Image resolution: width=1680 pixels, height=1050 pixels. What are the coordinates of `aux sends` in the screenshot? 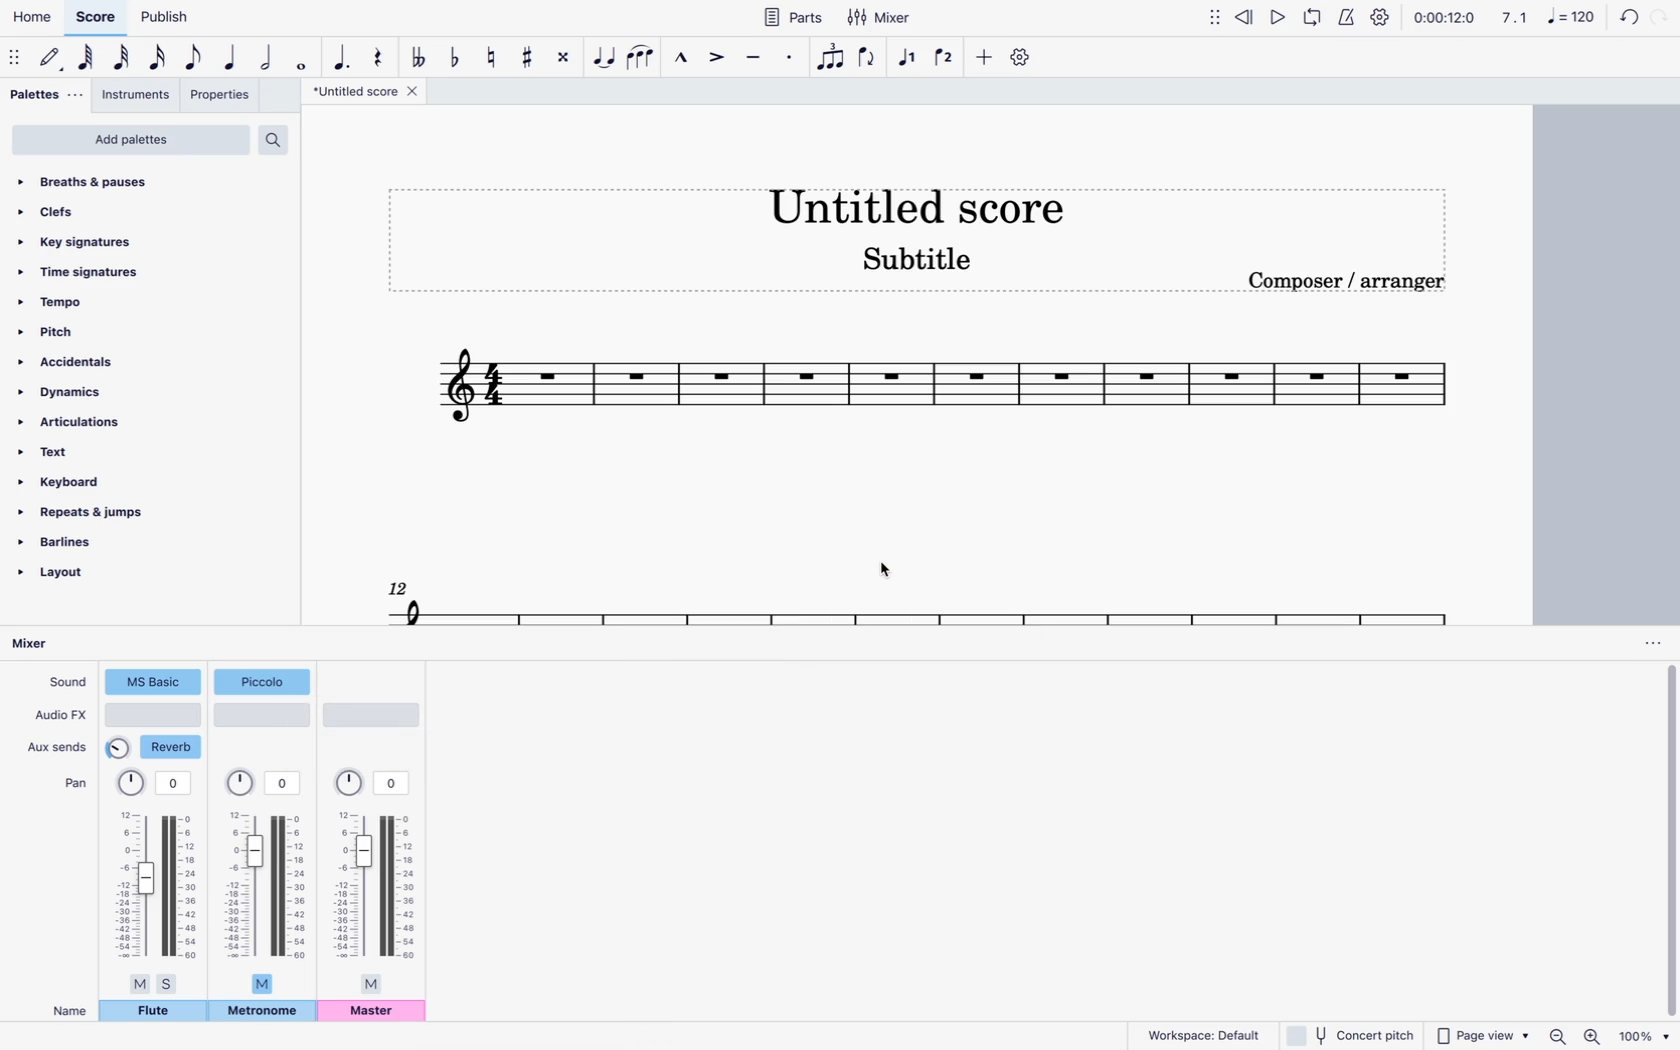 It's located at (60, 746).